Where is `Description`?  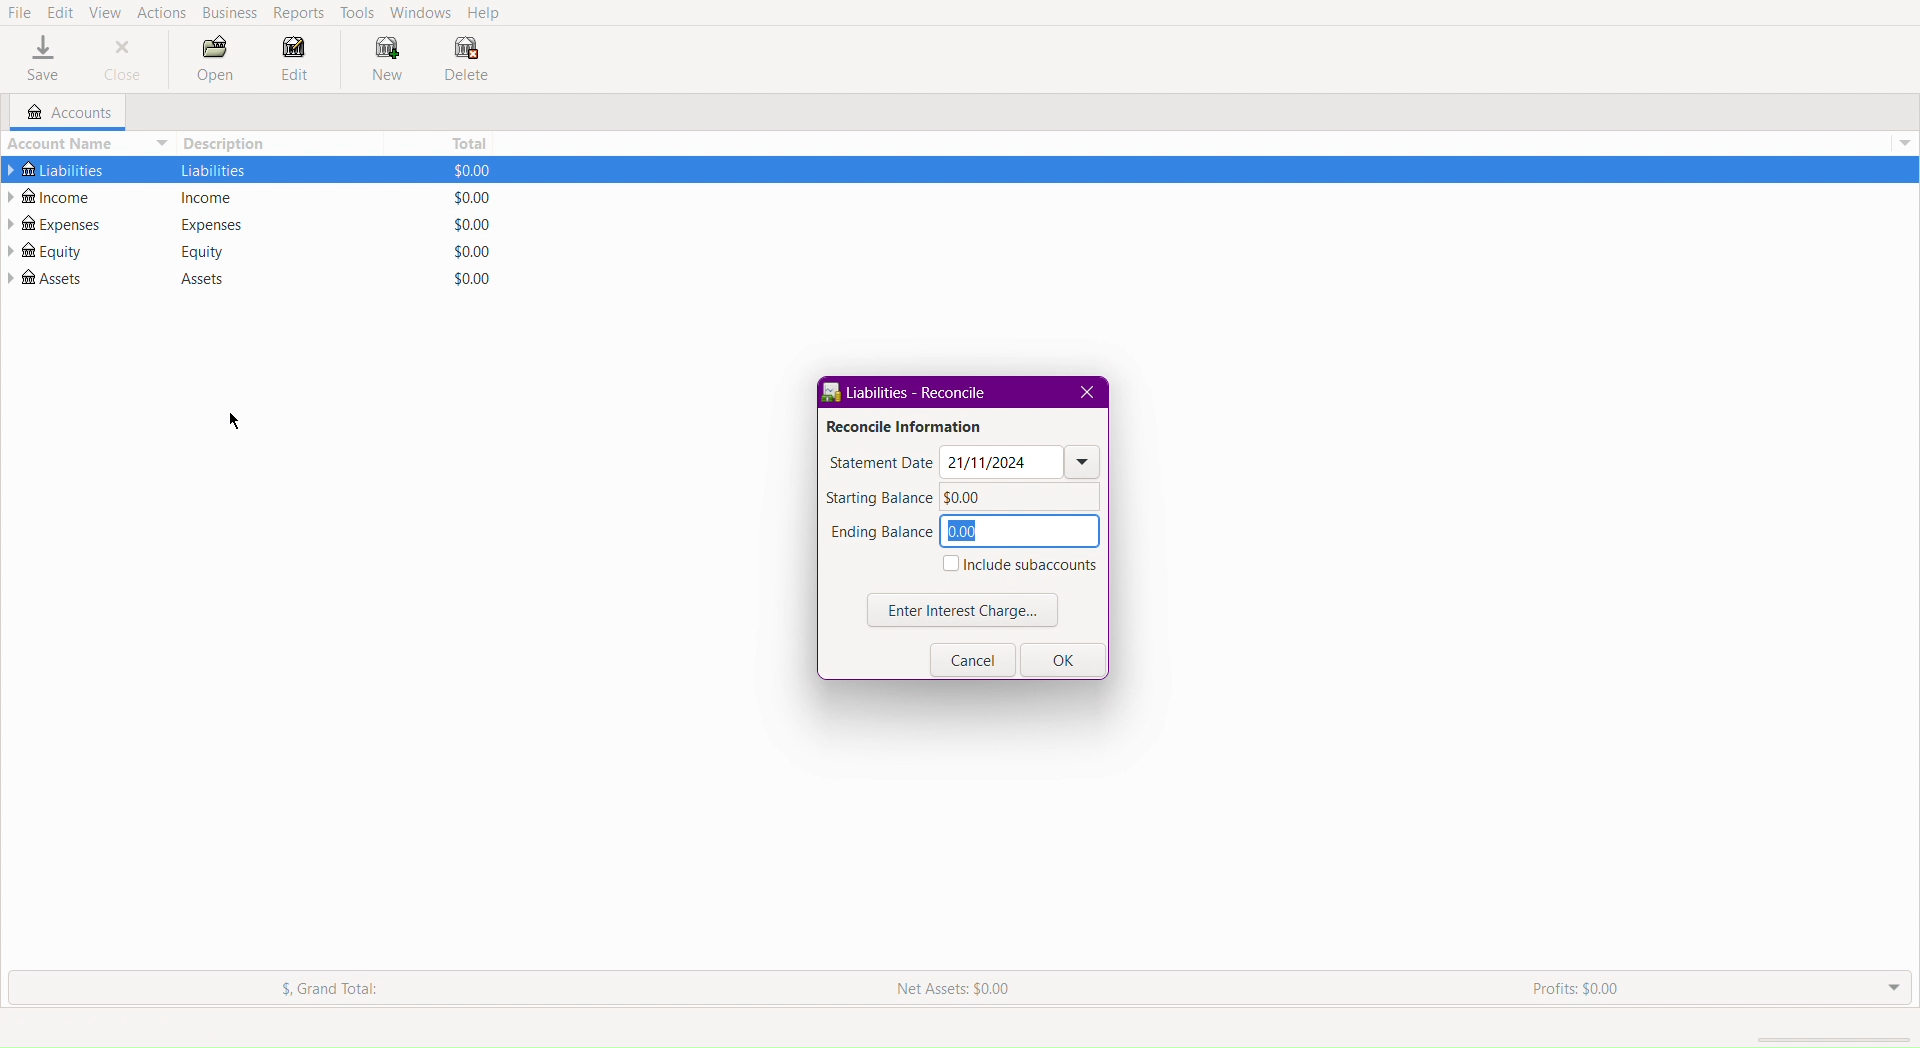
Description is located at coordinates (208, 198).